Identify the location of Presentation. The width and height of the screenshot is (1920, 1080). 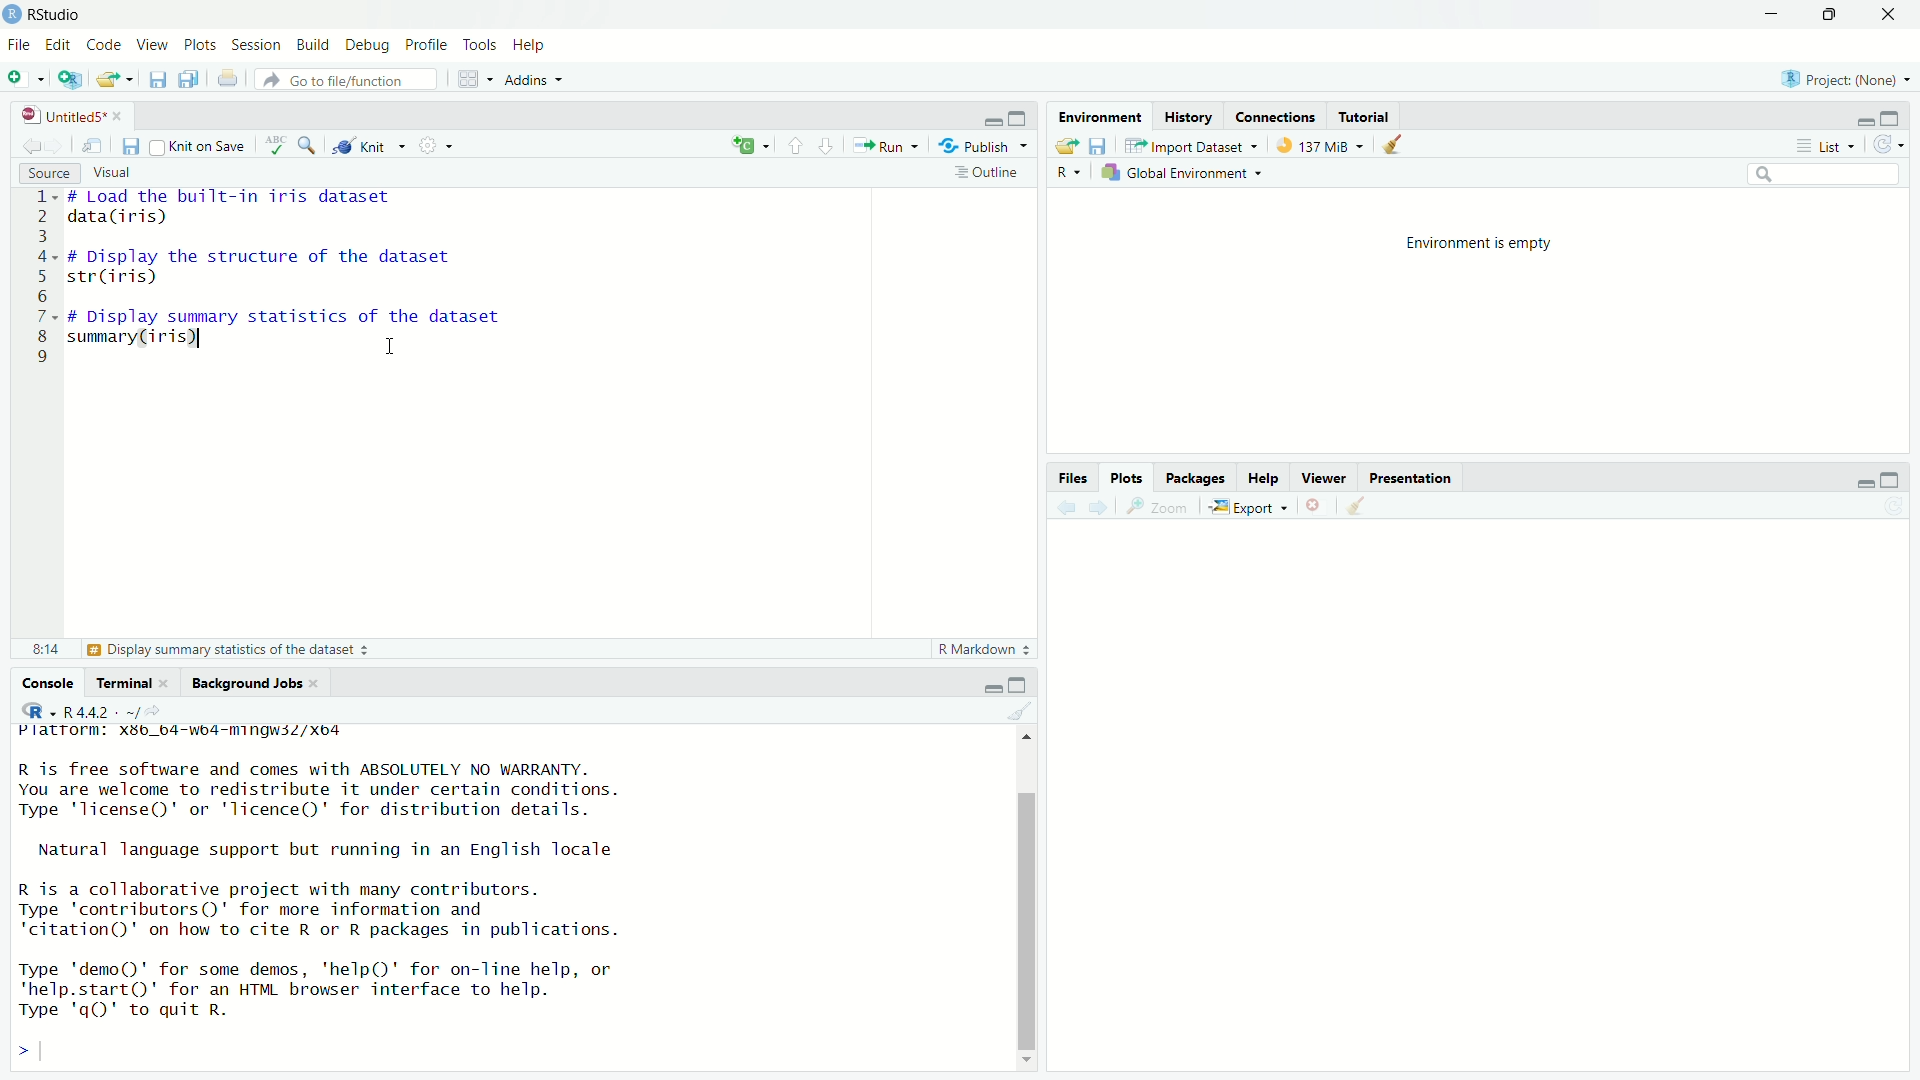
(1410, 477).